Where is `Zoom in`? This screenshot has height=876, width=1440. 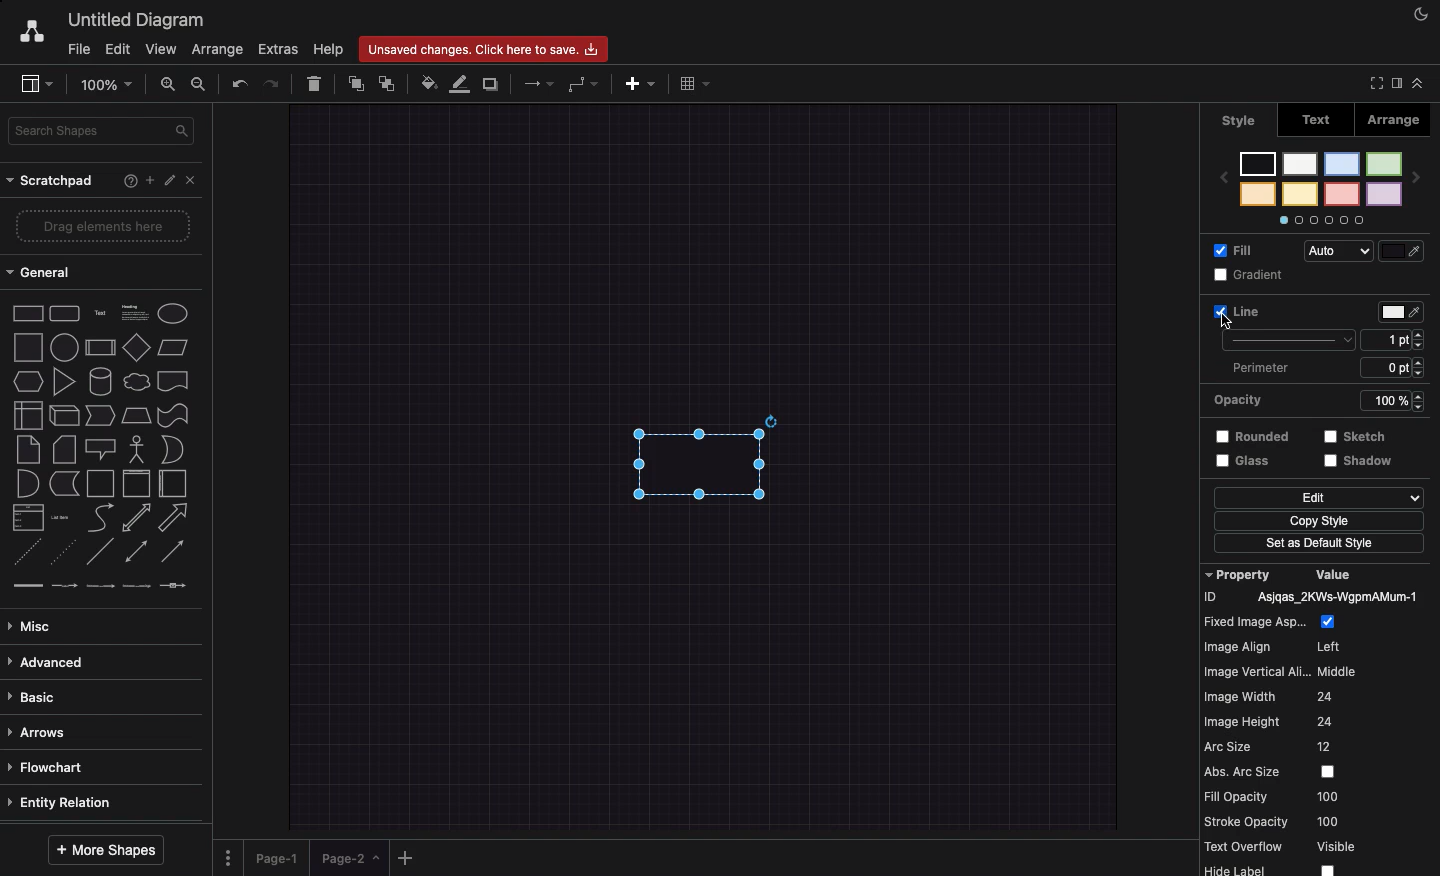
Zoom in is located at coordinates (171, 88).